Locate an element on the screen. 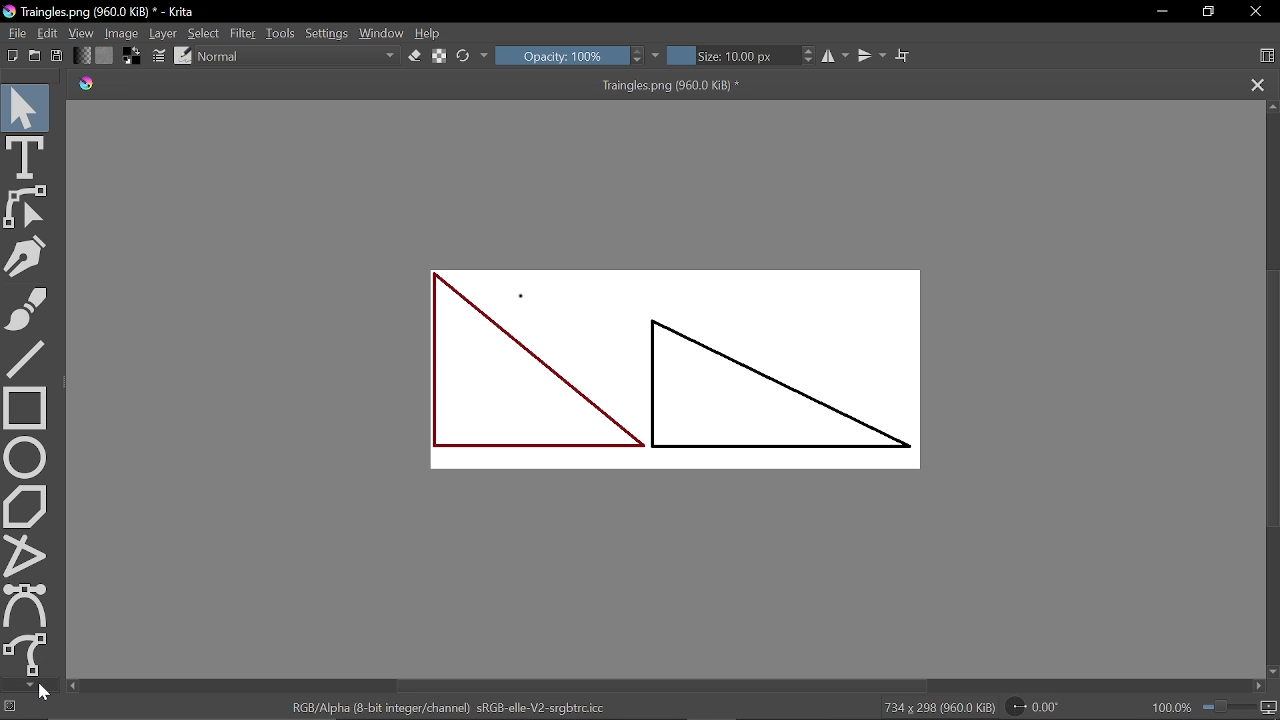 The image size is (1280, 720). Close tab is located at coordinates (1258, 83).